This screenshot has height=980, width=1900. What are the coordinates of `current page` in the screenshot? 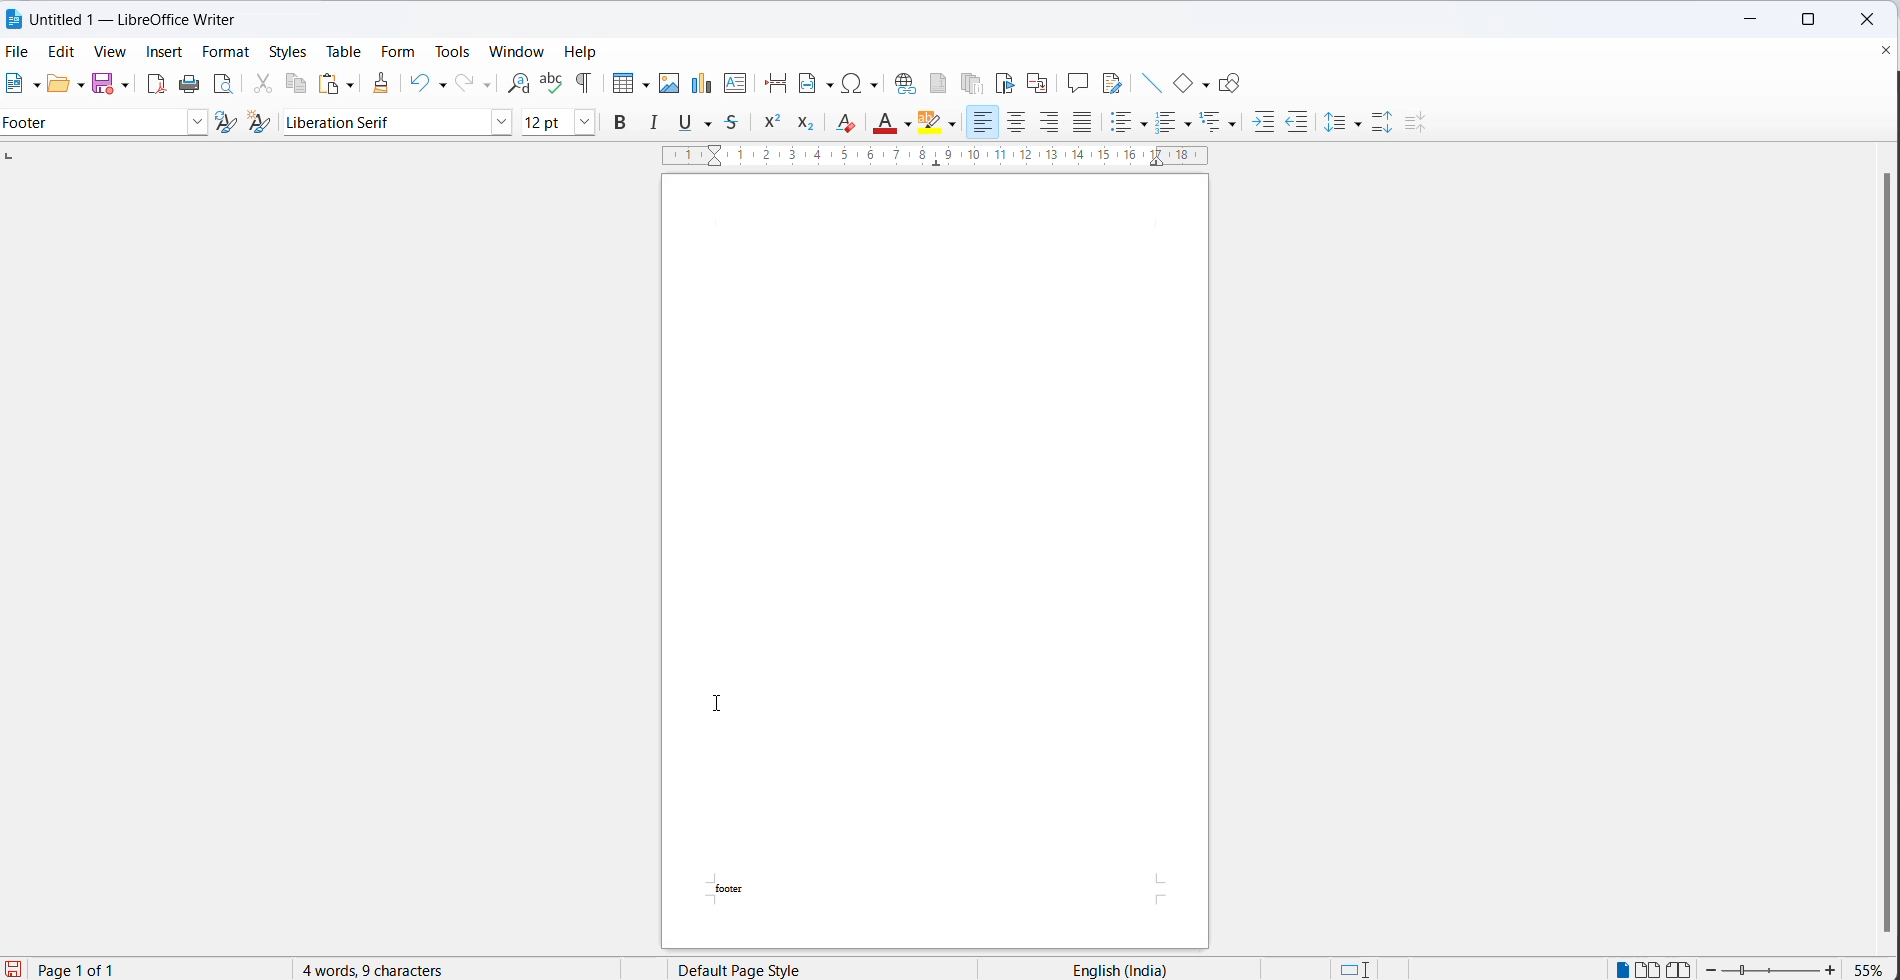 It's located at (86, 970).